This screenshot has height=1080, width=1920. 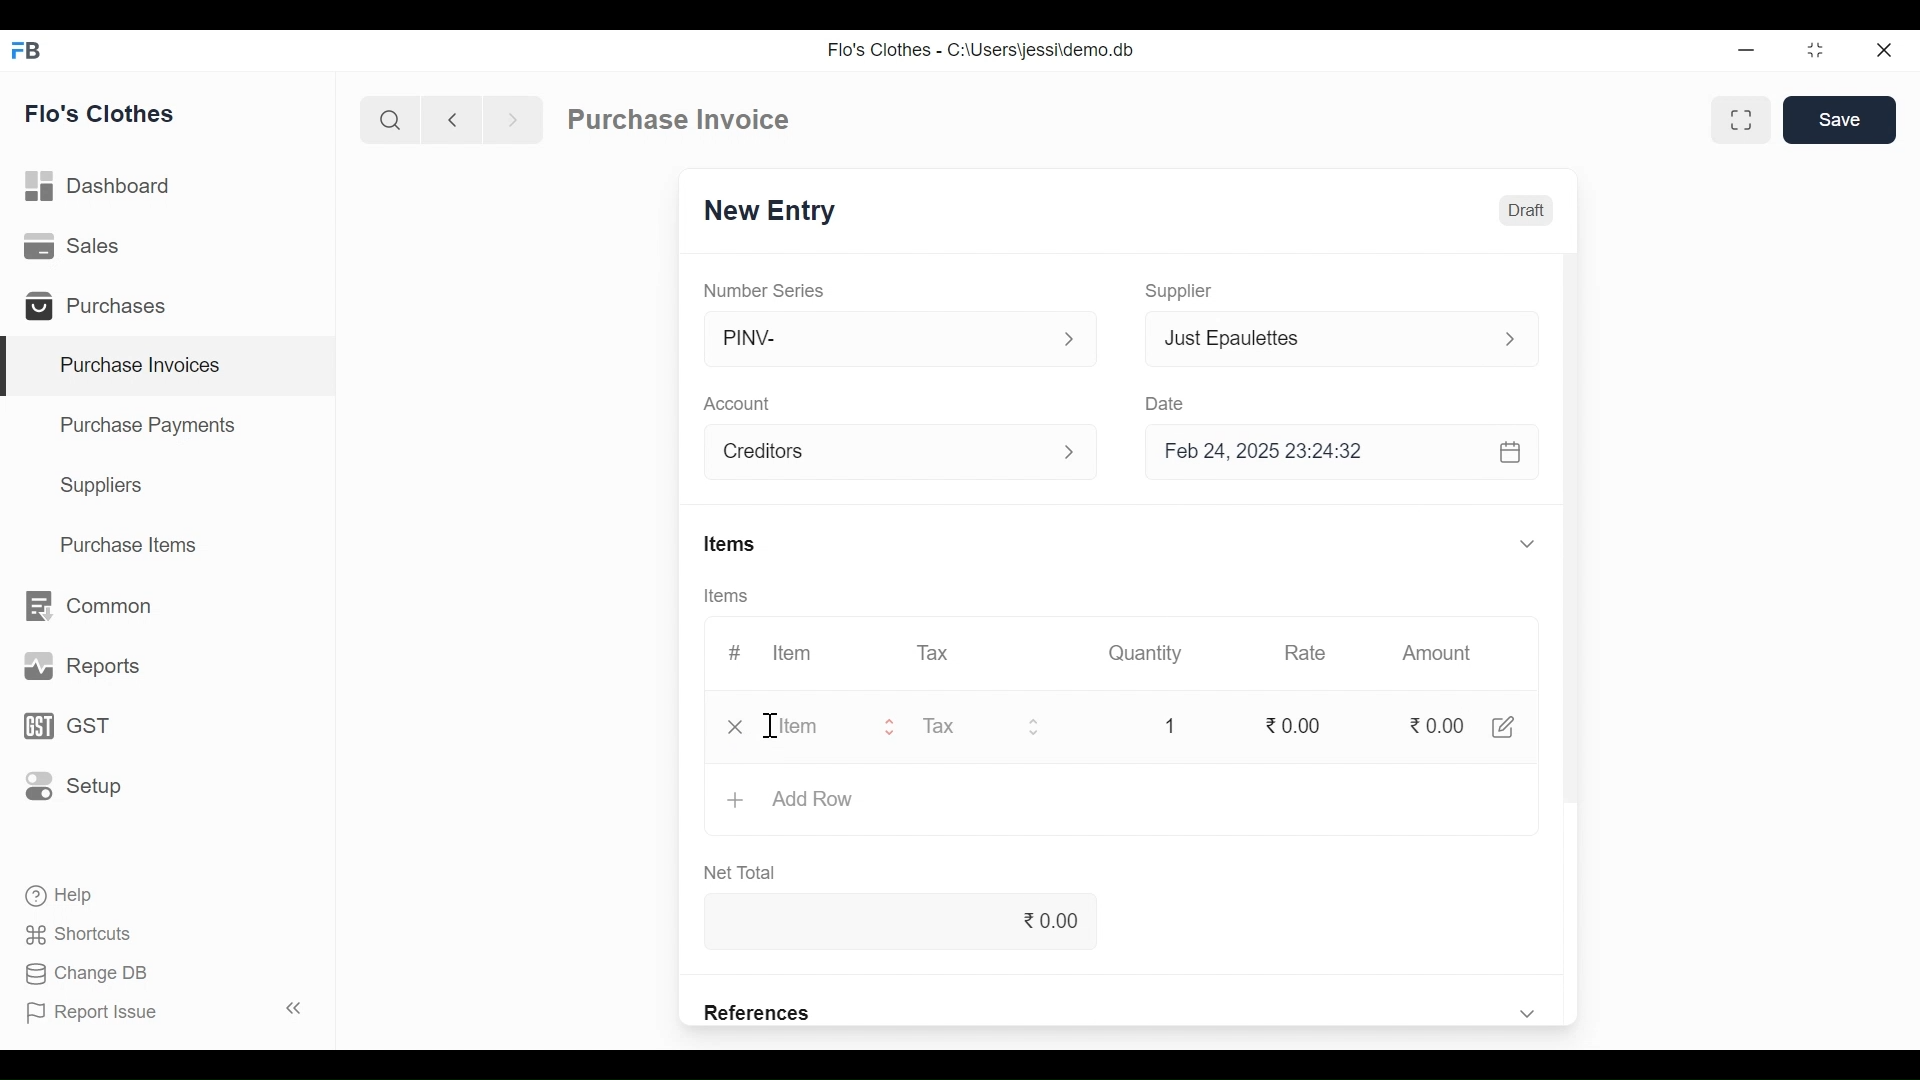 What do you see at coordinates (1748, 51) in the screenshot?
I see `minimize` at bounding box center [1748, 51].